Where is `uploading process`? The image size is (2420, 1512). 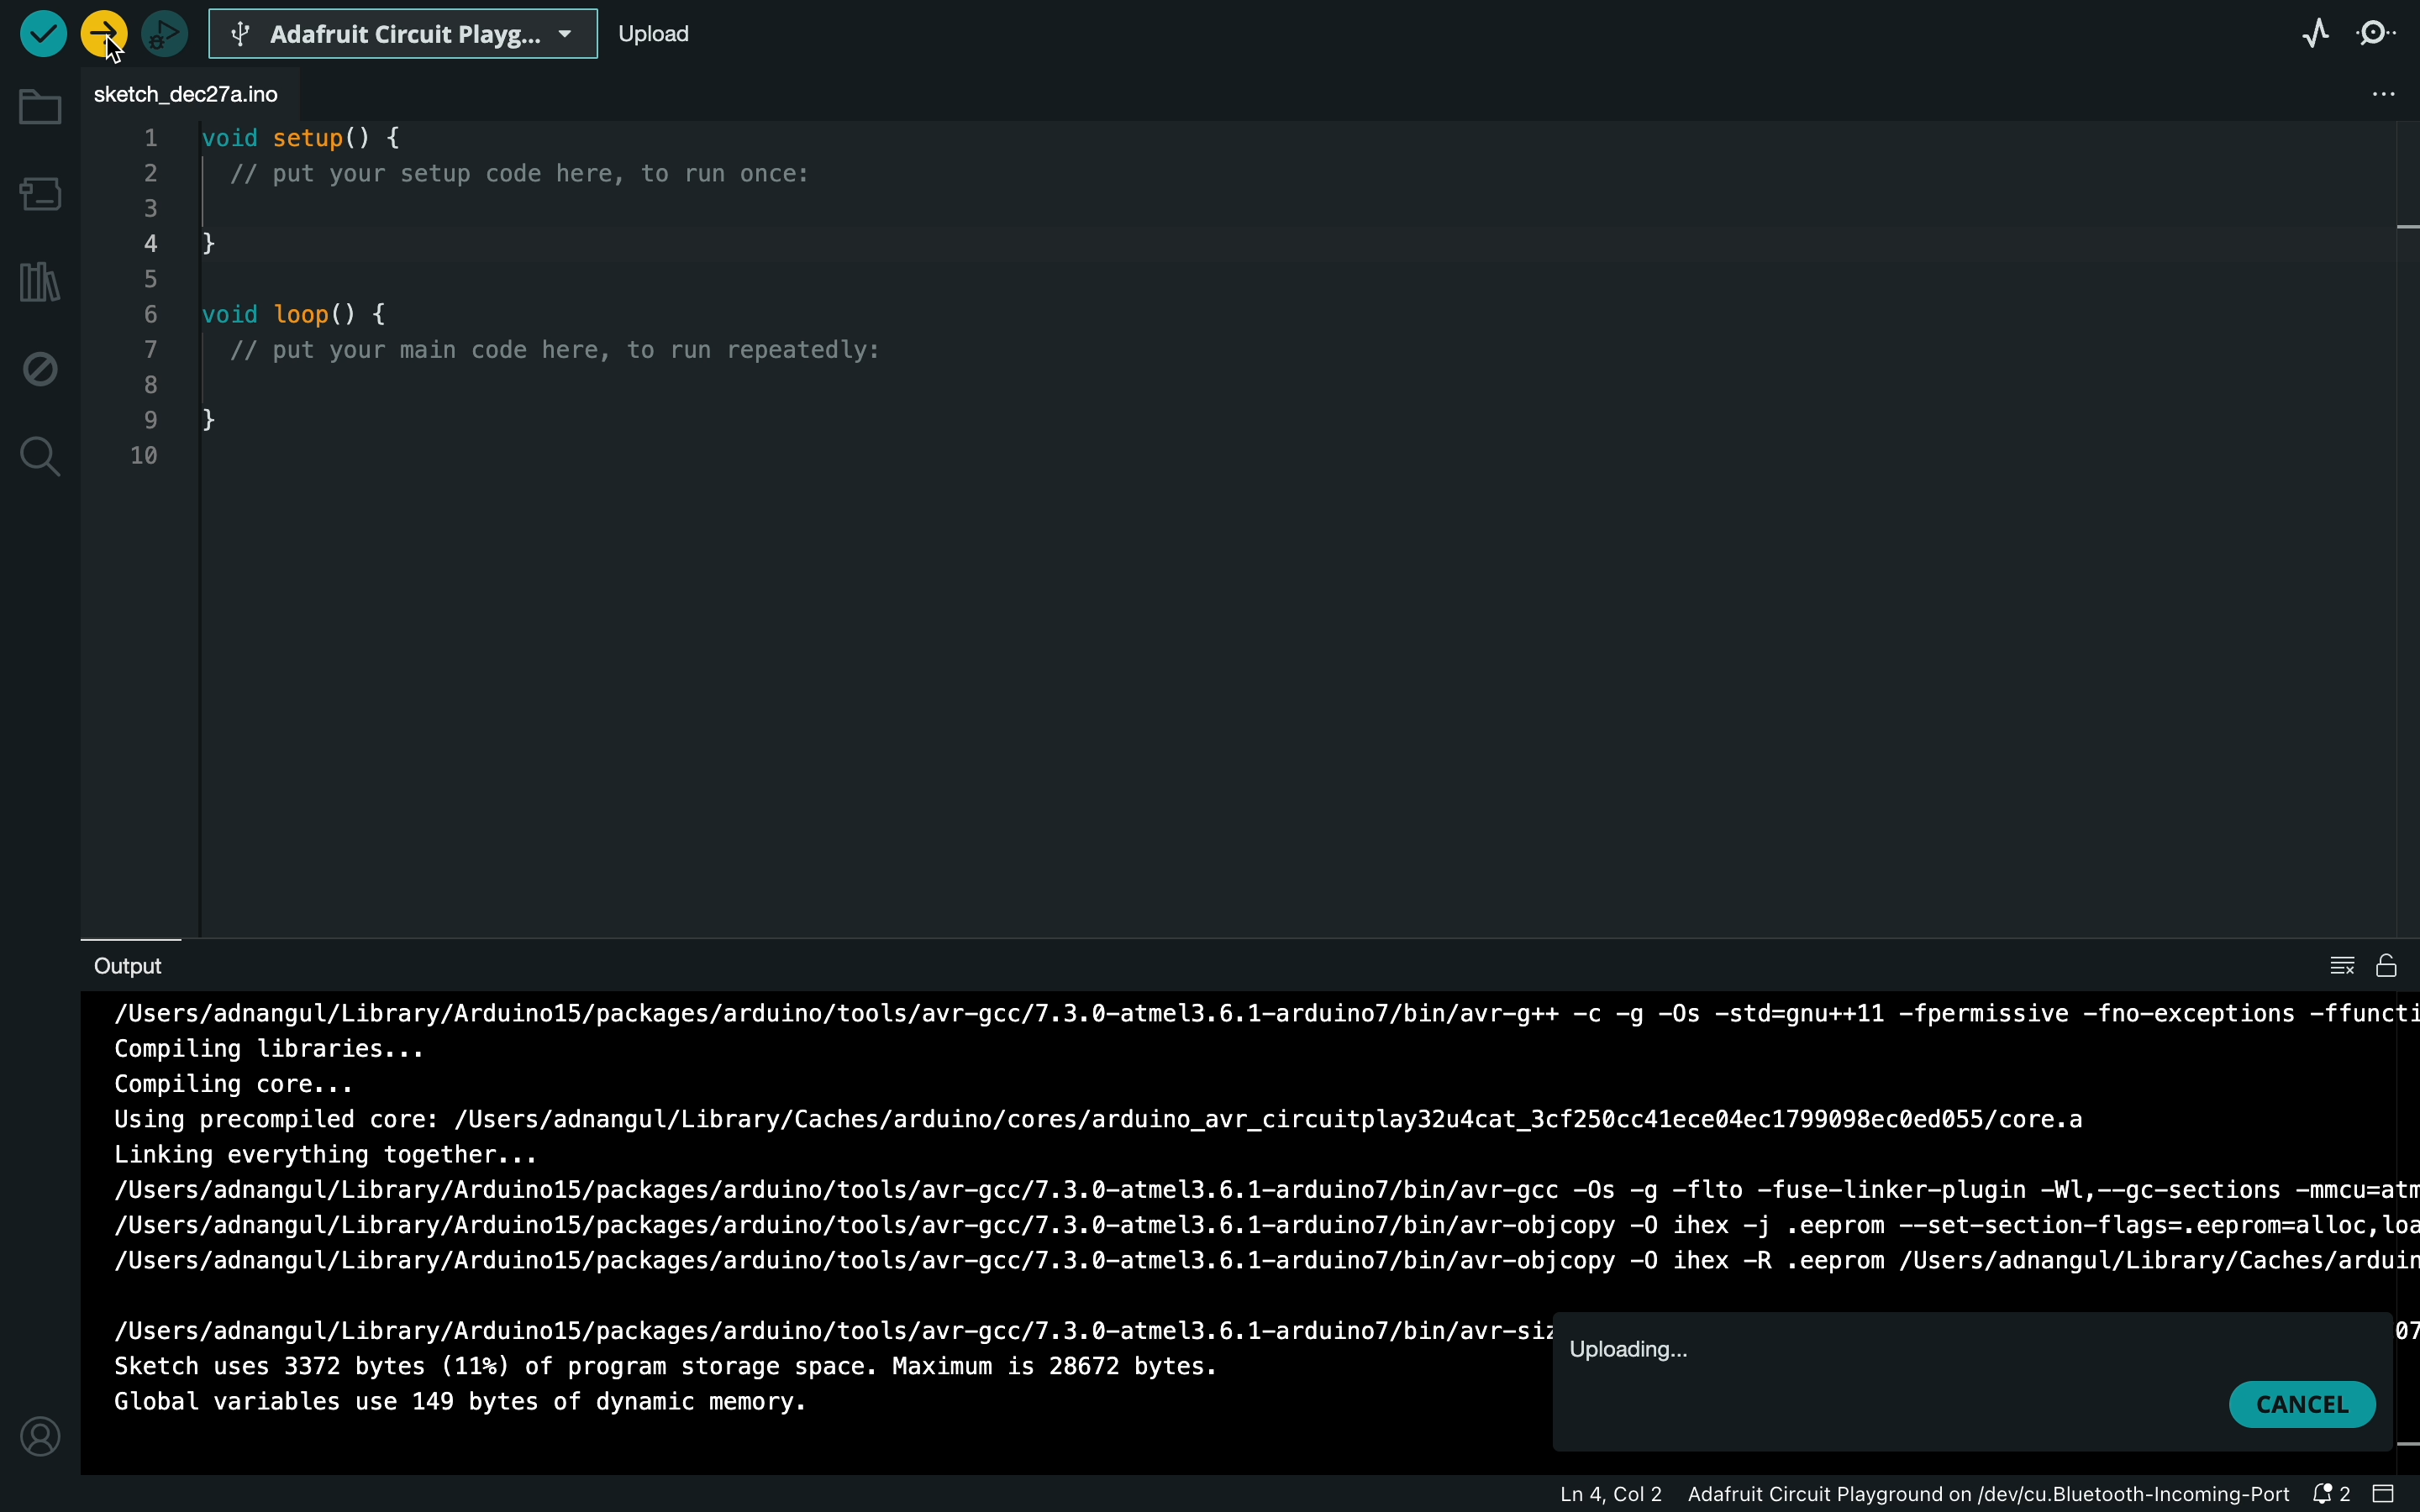
uploading process is located at coordinates (811, 1380).